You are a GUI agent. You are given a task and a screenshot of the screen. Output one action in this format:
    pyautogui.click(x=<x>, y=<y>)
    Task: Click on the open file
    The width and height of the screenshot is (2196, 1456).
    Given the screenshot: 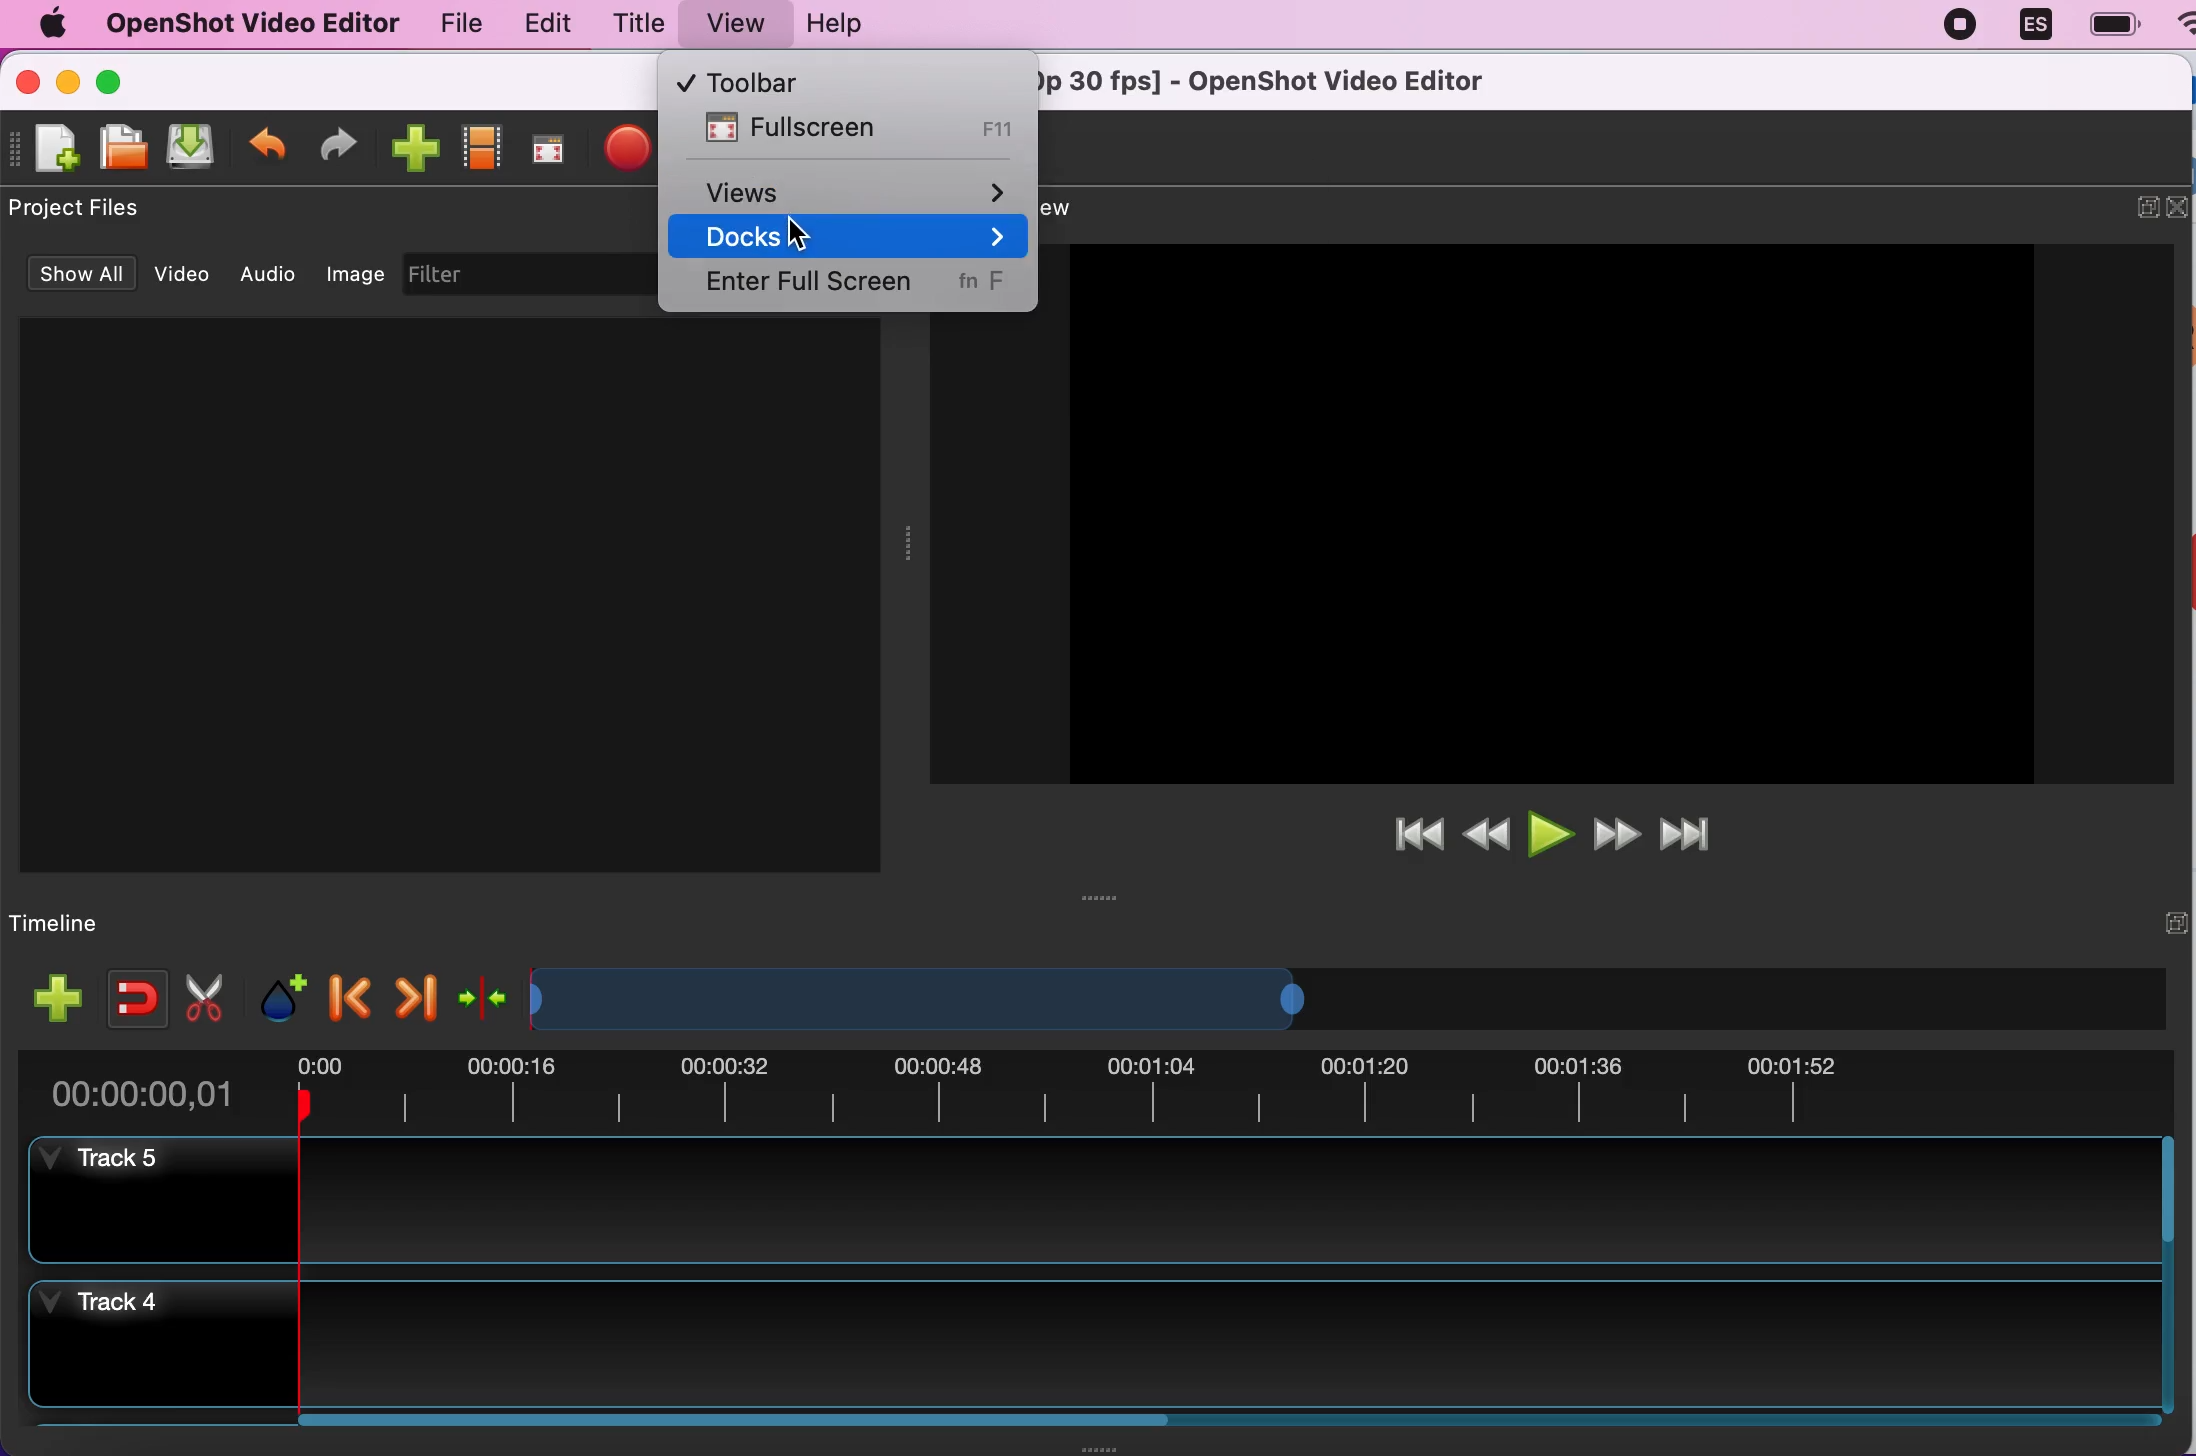 What is the action you would take?
    pyautogui.click(x=117, y=150)
    